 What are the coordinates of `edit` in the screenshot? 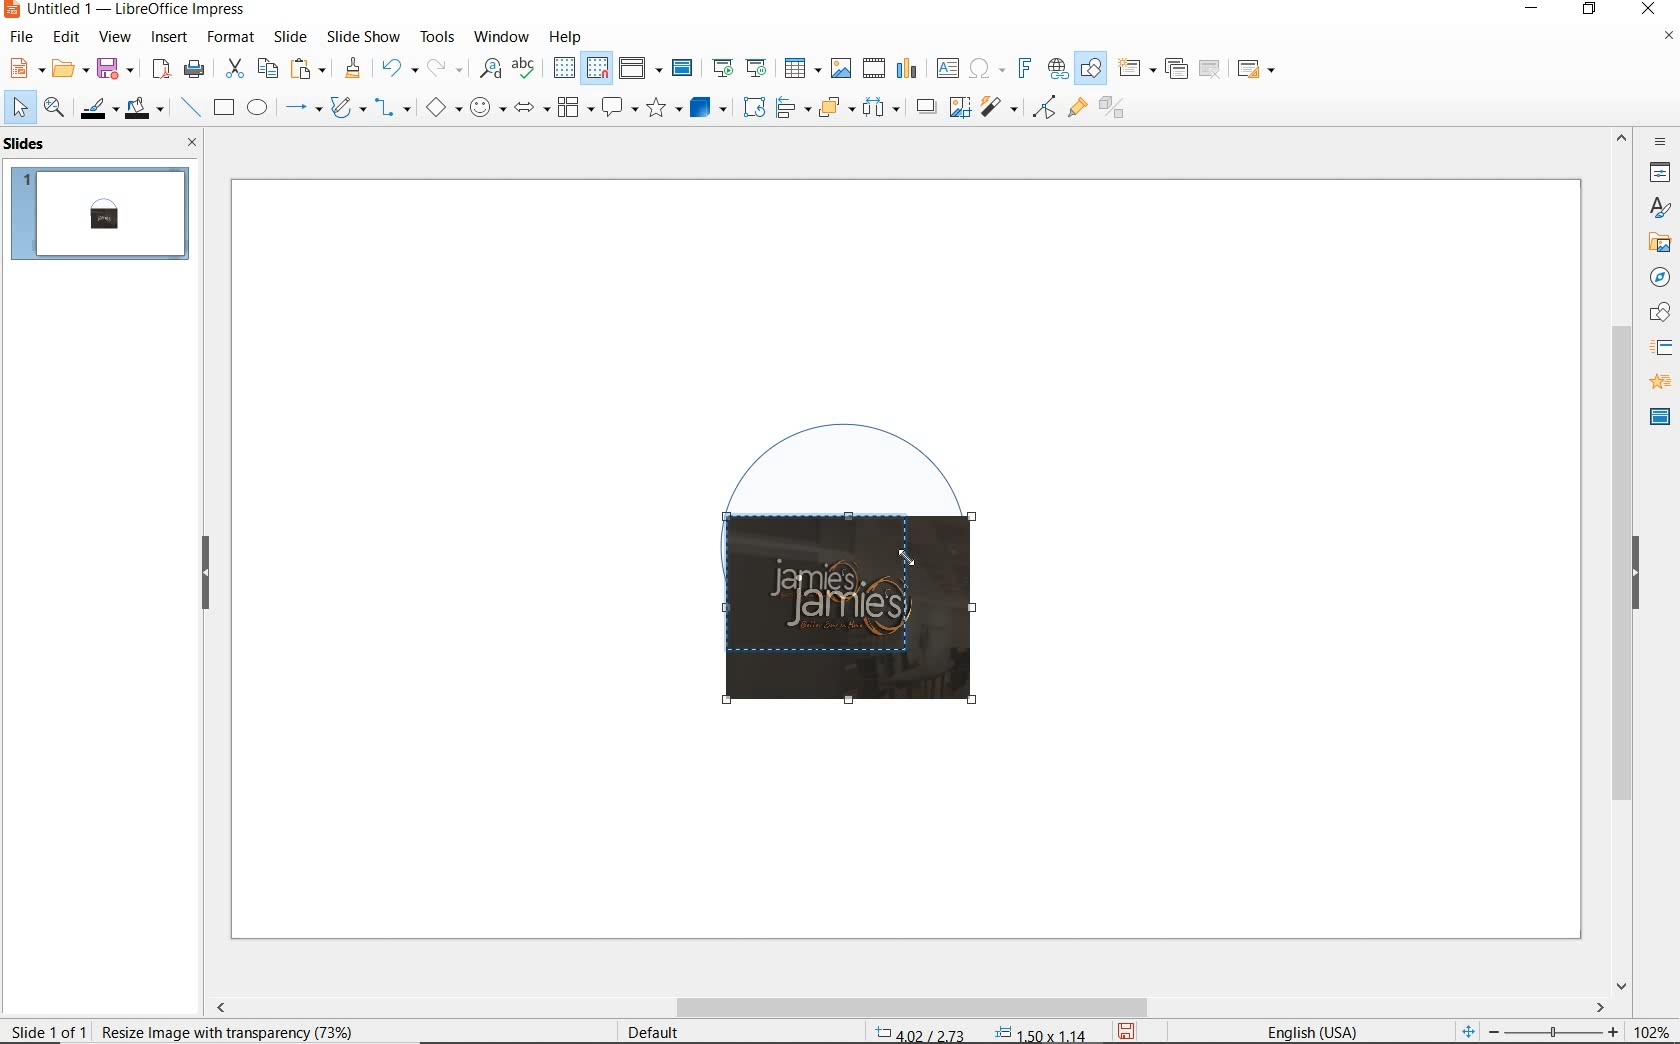 It's located at (67, 37).